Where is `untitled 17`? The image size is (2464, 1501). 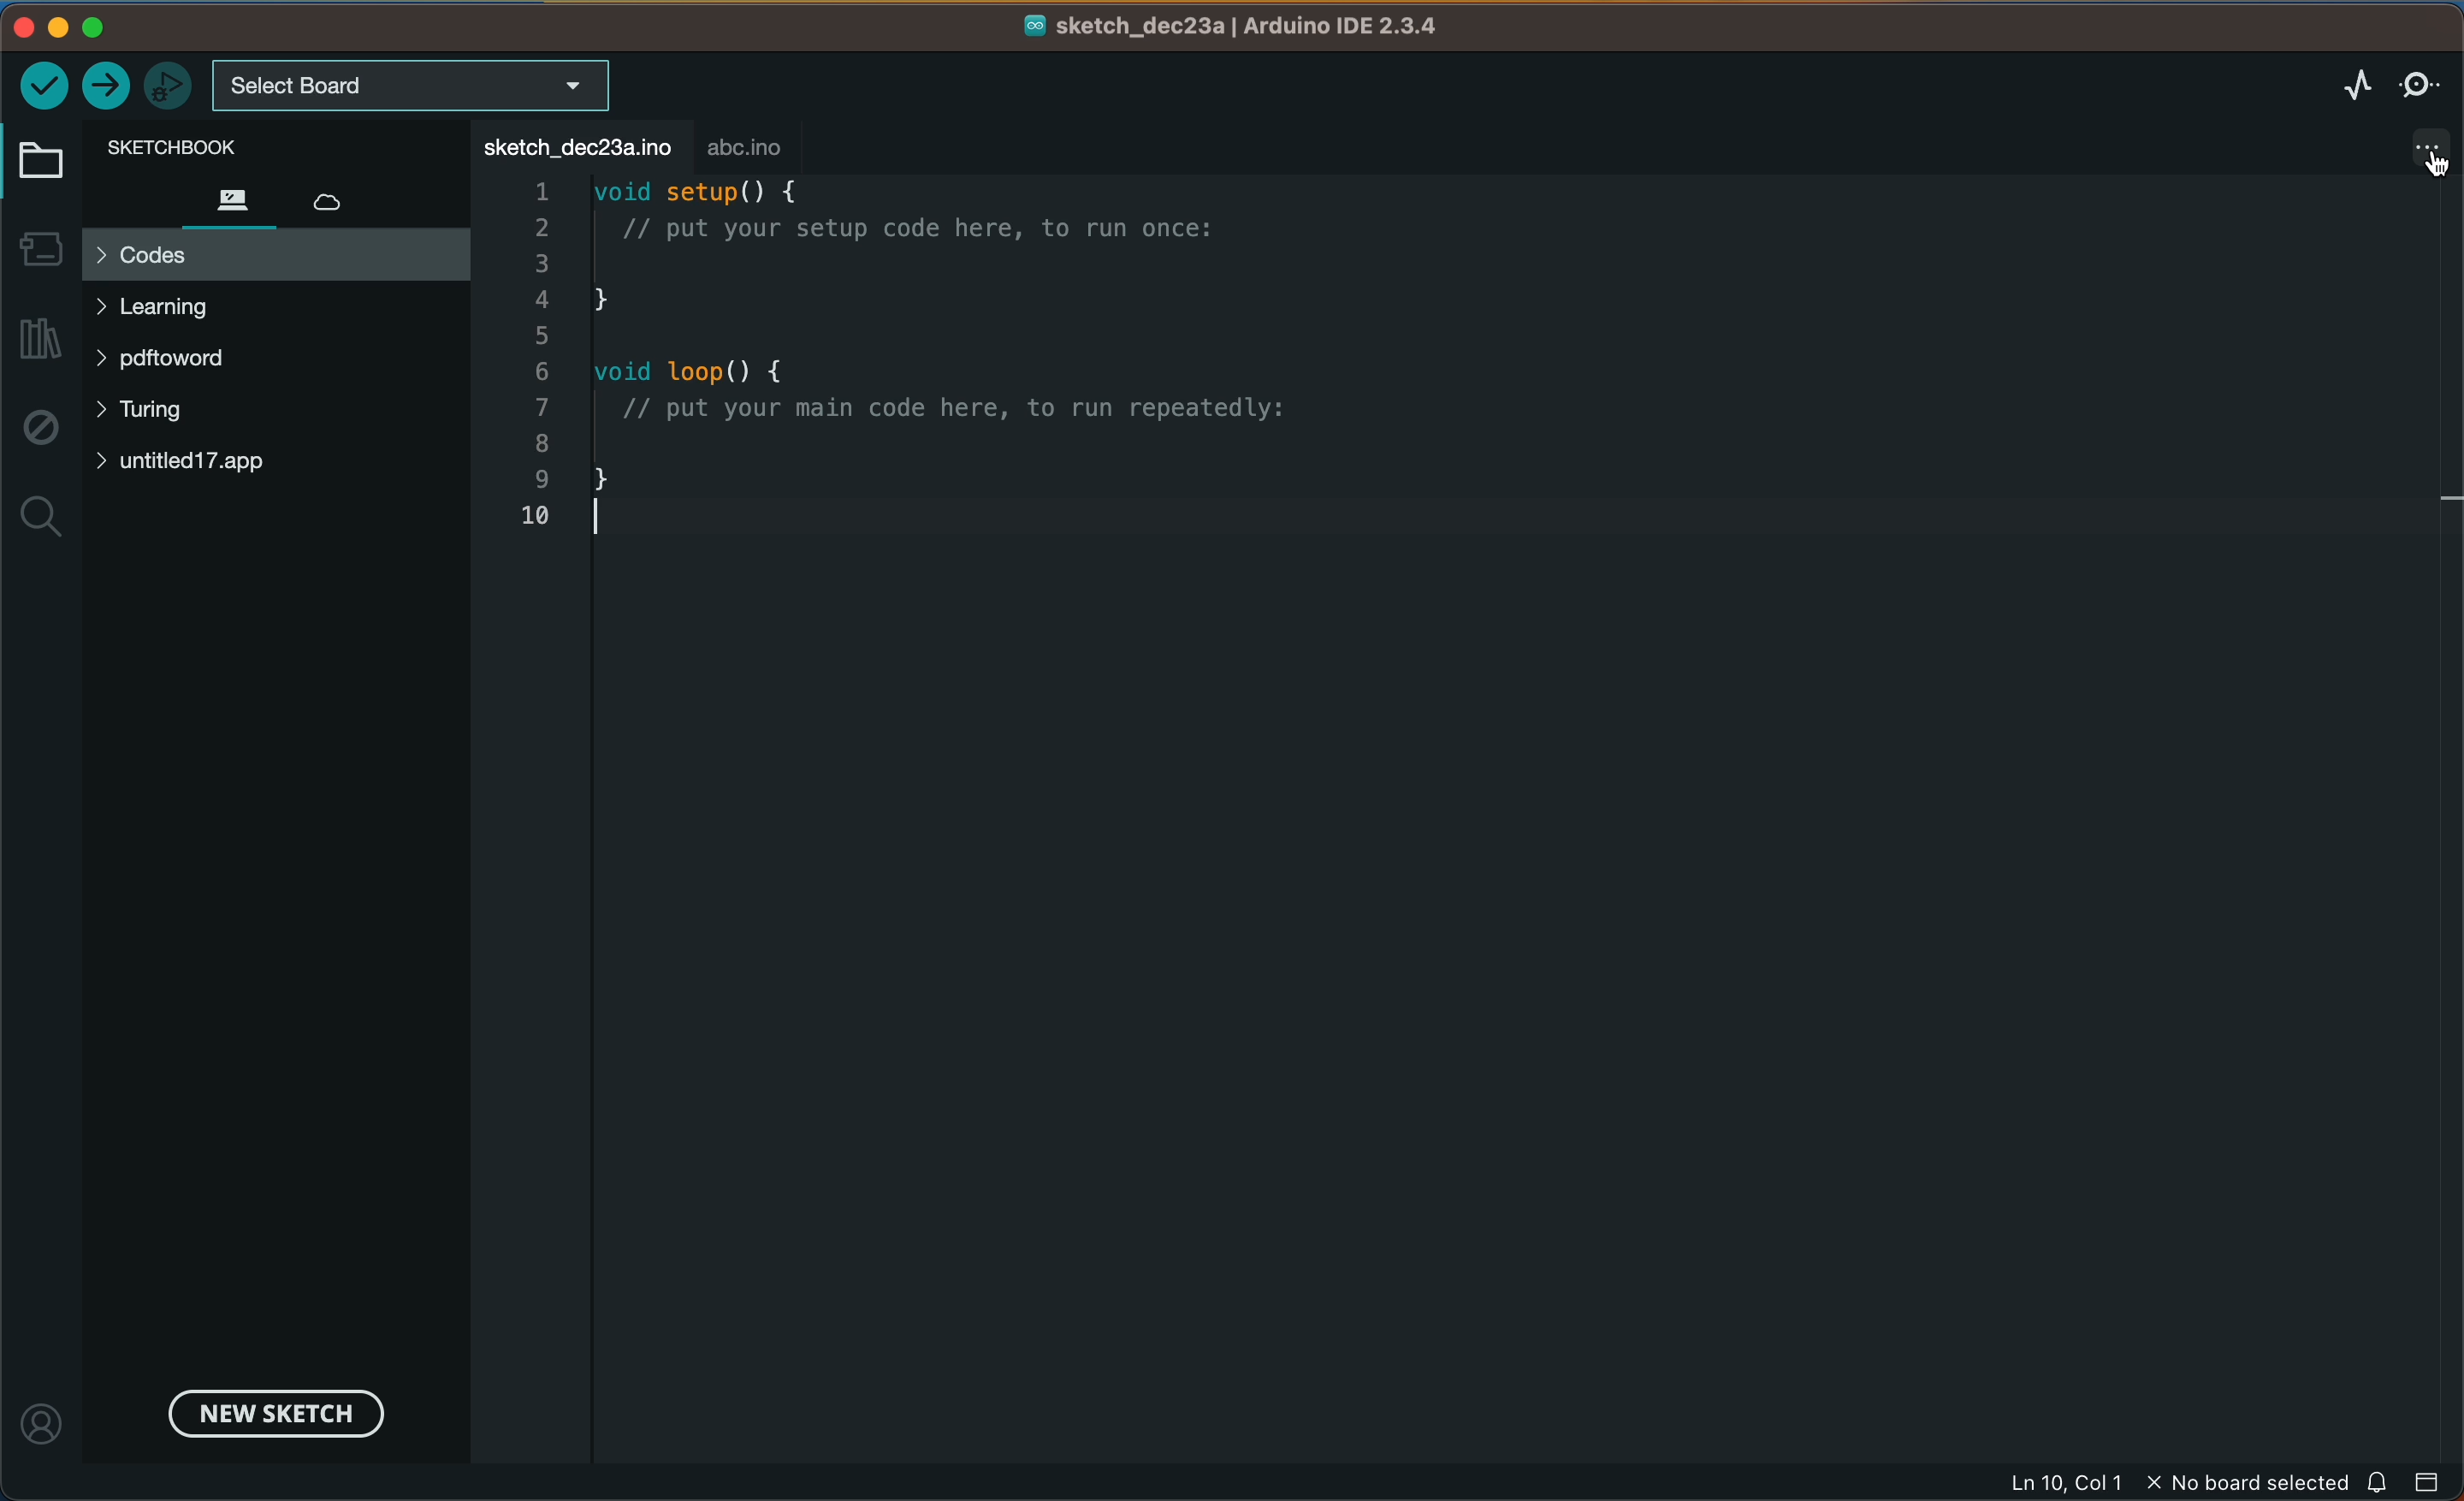 untitled 17 is located at coordinates (261, 467).